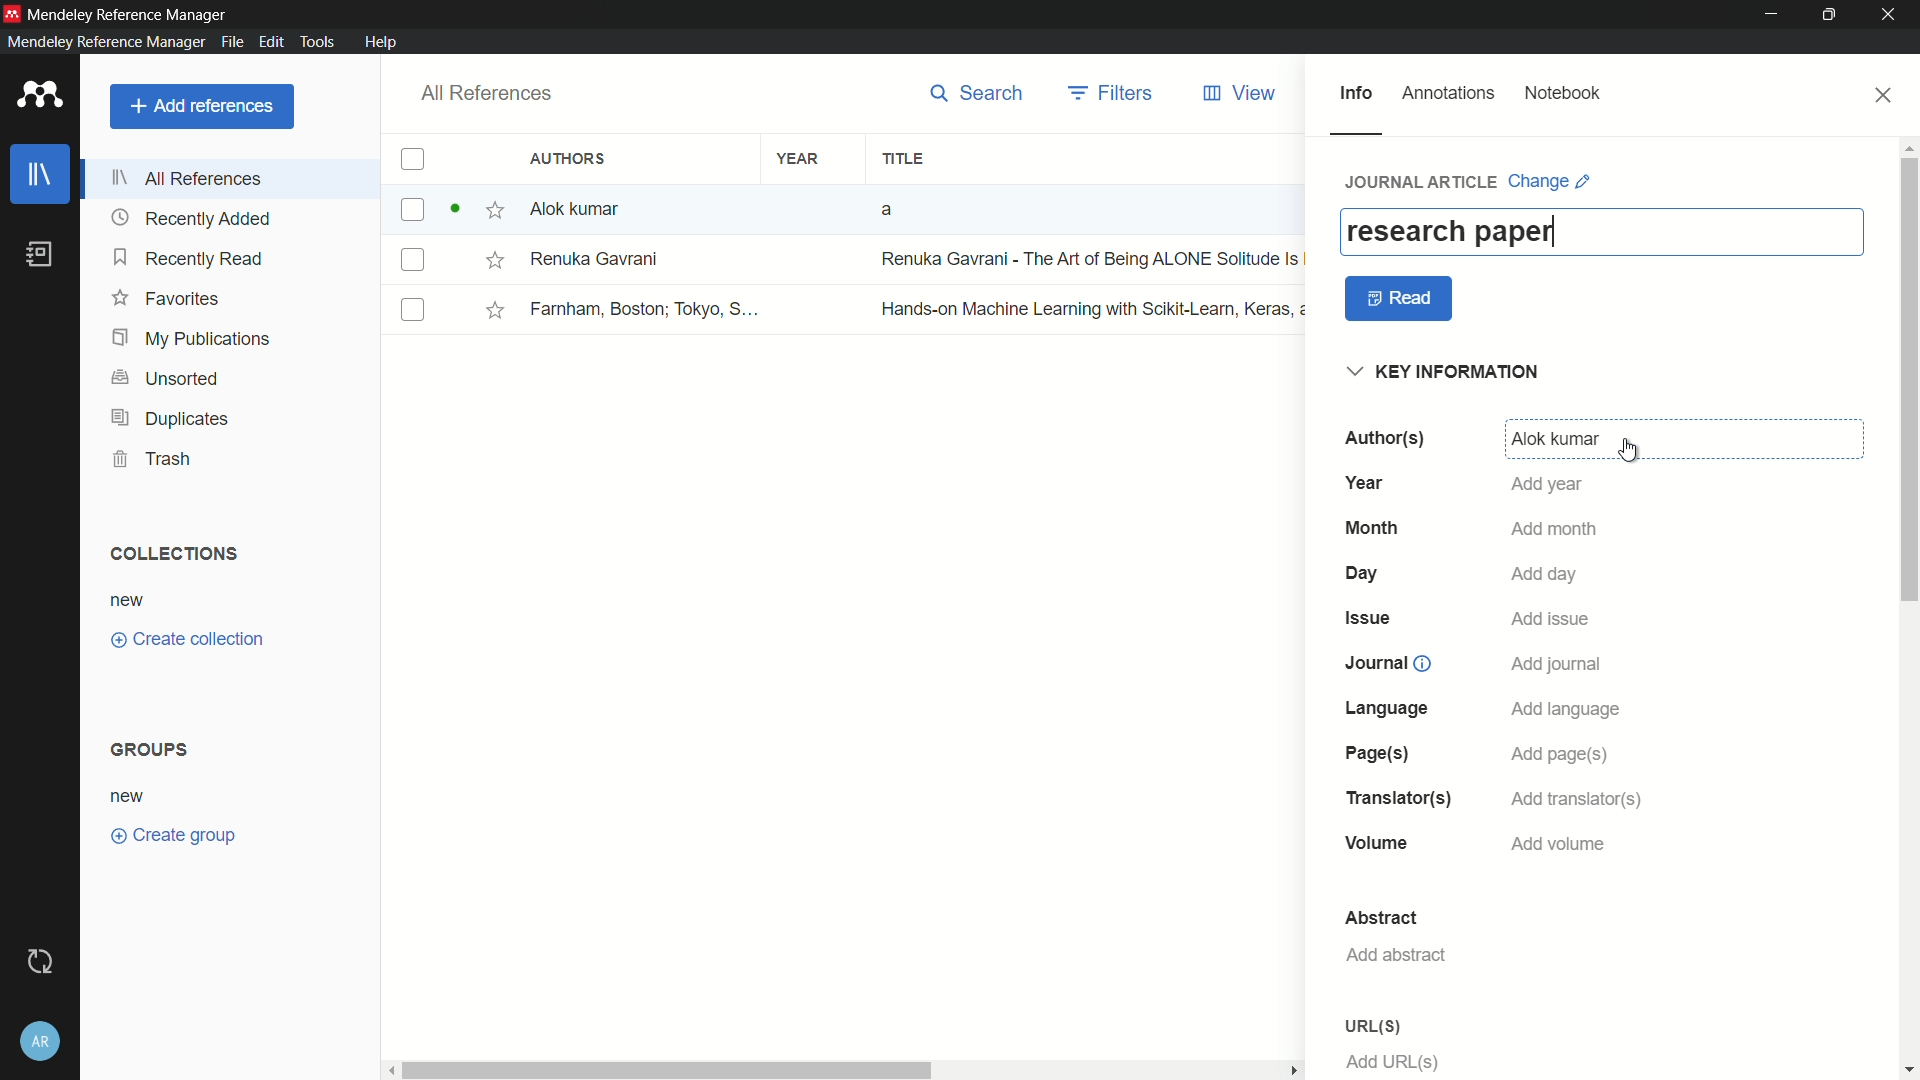  Describe the element at coordinates (187, 640) in the screenshot. I see `create collections` at that location.